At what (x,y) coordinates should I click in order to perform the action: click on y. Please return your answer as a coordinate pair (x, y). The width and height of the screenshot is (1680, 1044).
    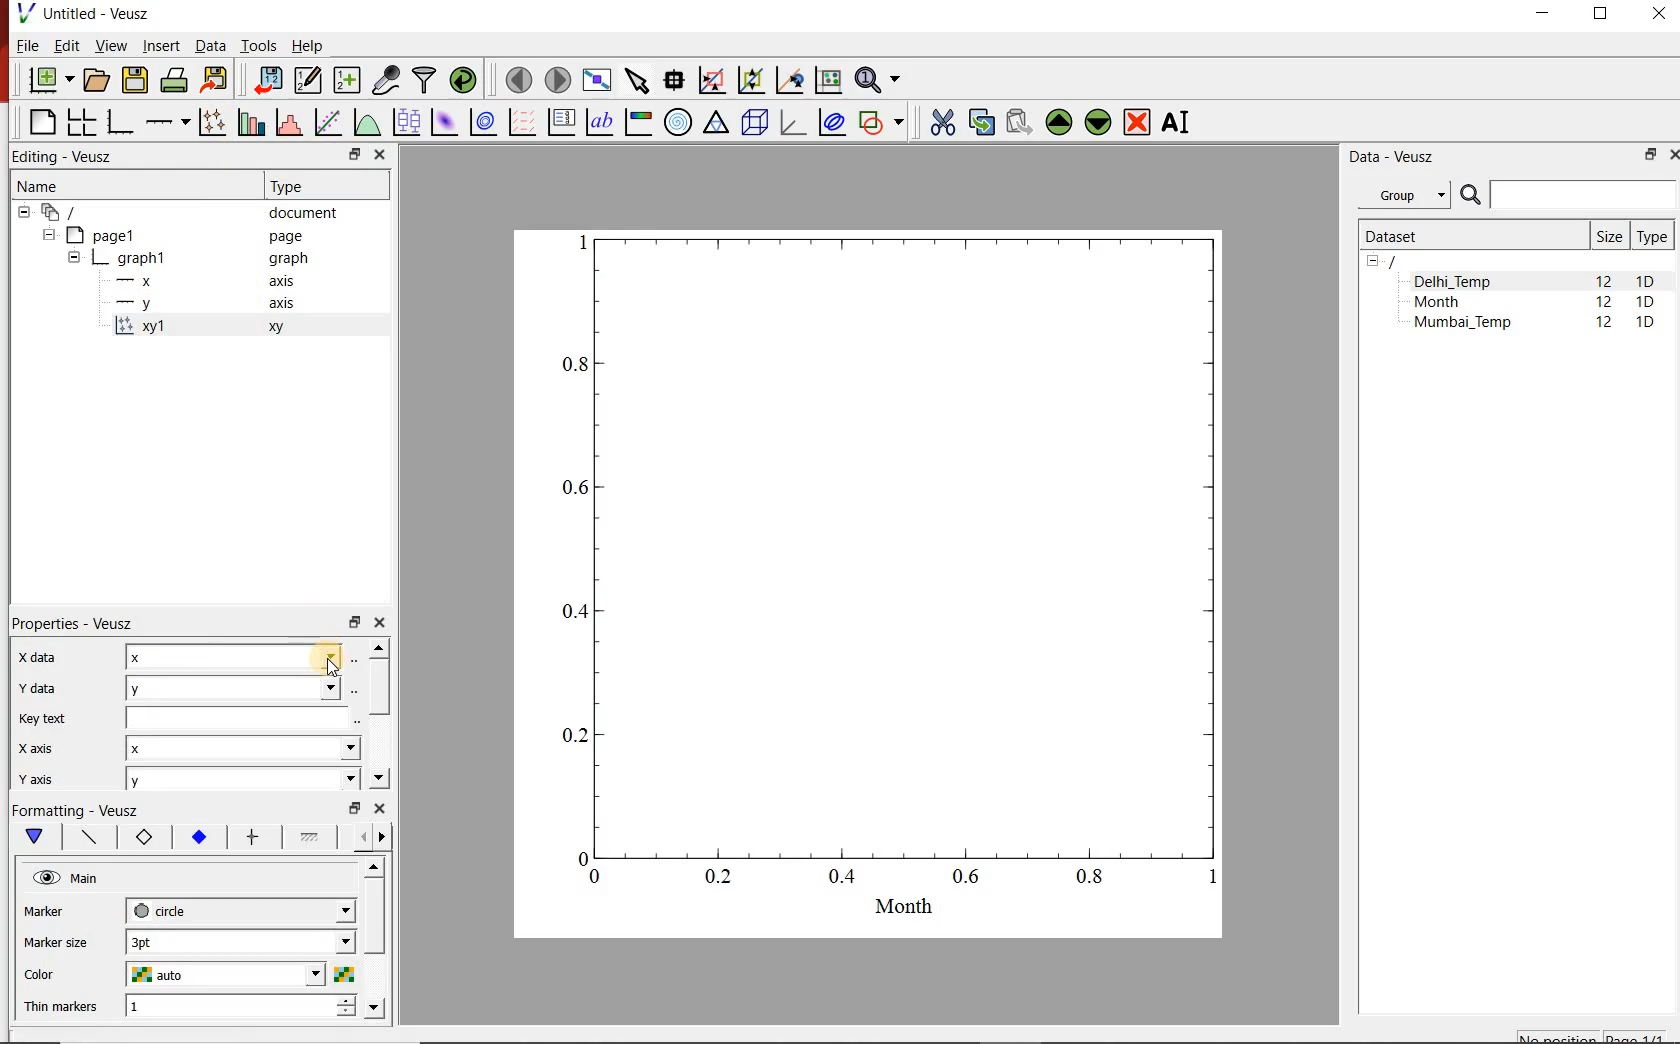
    Looking at the image, I should click on (244, 686).